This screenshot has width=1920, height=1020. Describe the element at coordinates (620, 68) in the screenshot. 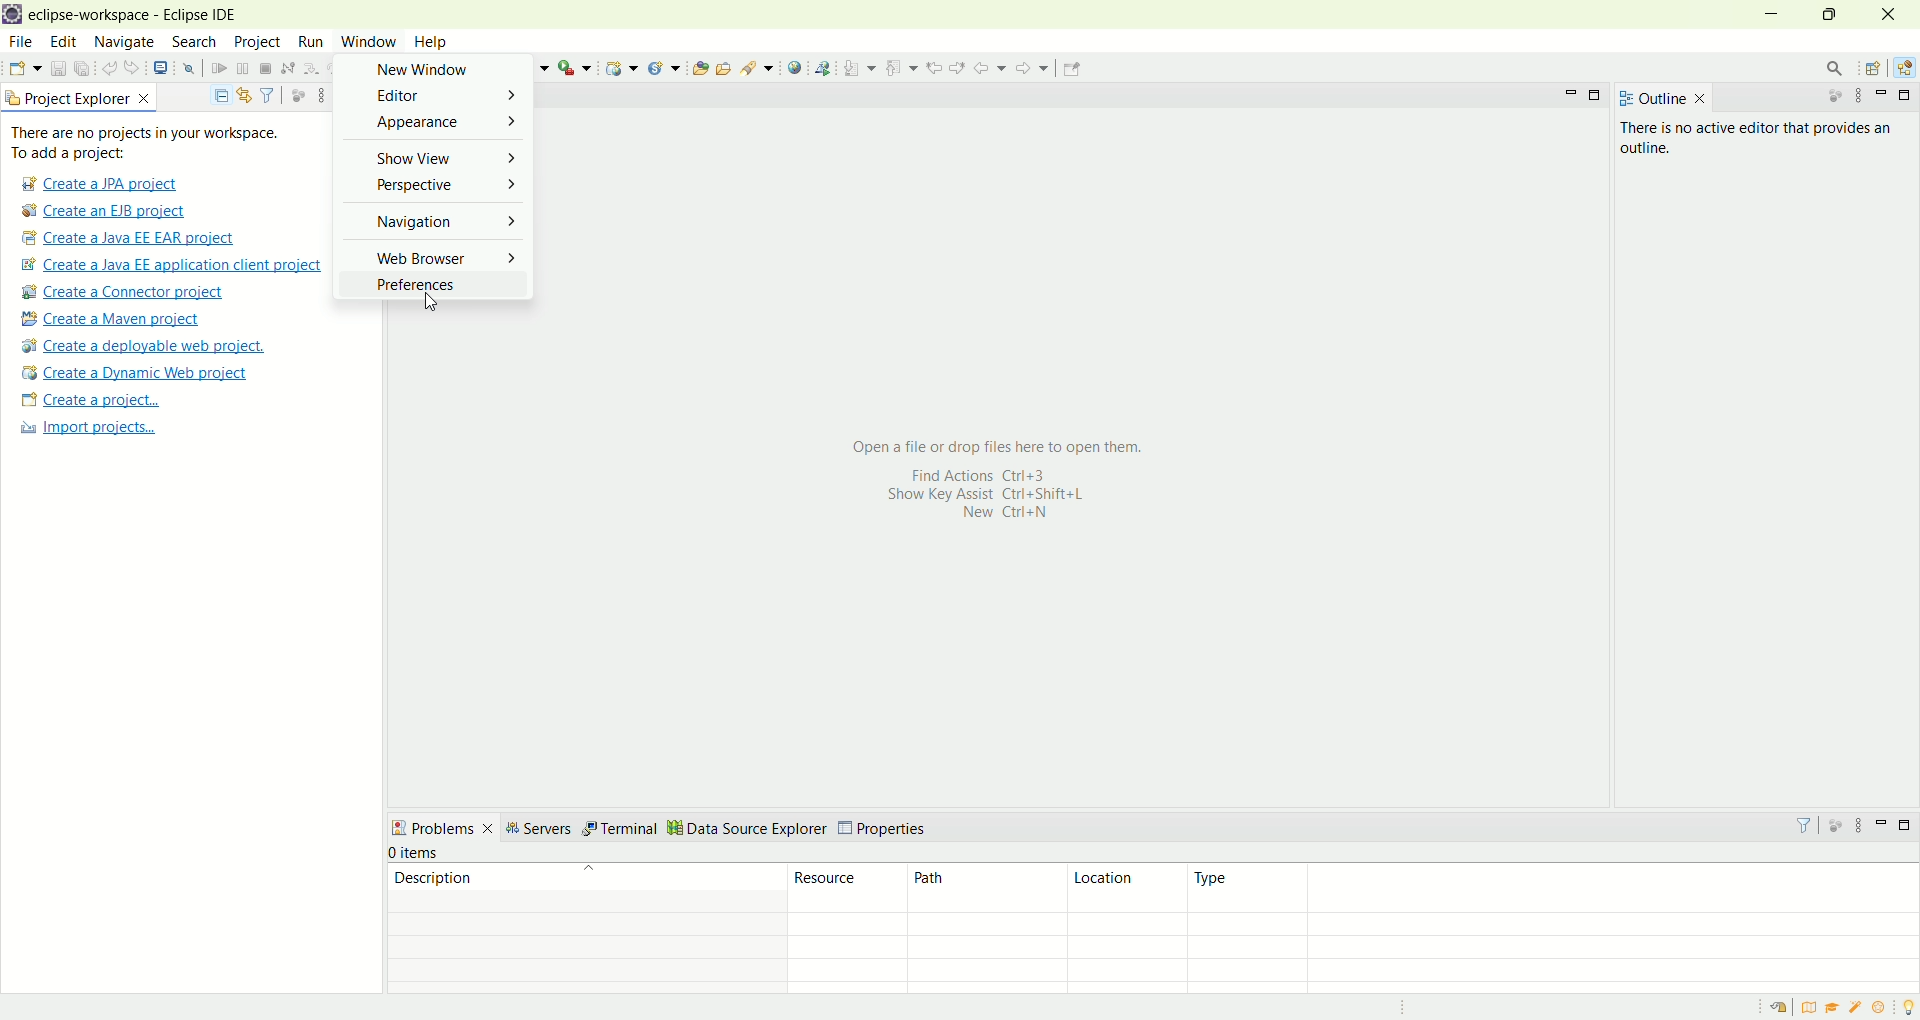

I see `create a dynamic web project` at that location.